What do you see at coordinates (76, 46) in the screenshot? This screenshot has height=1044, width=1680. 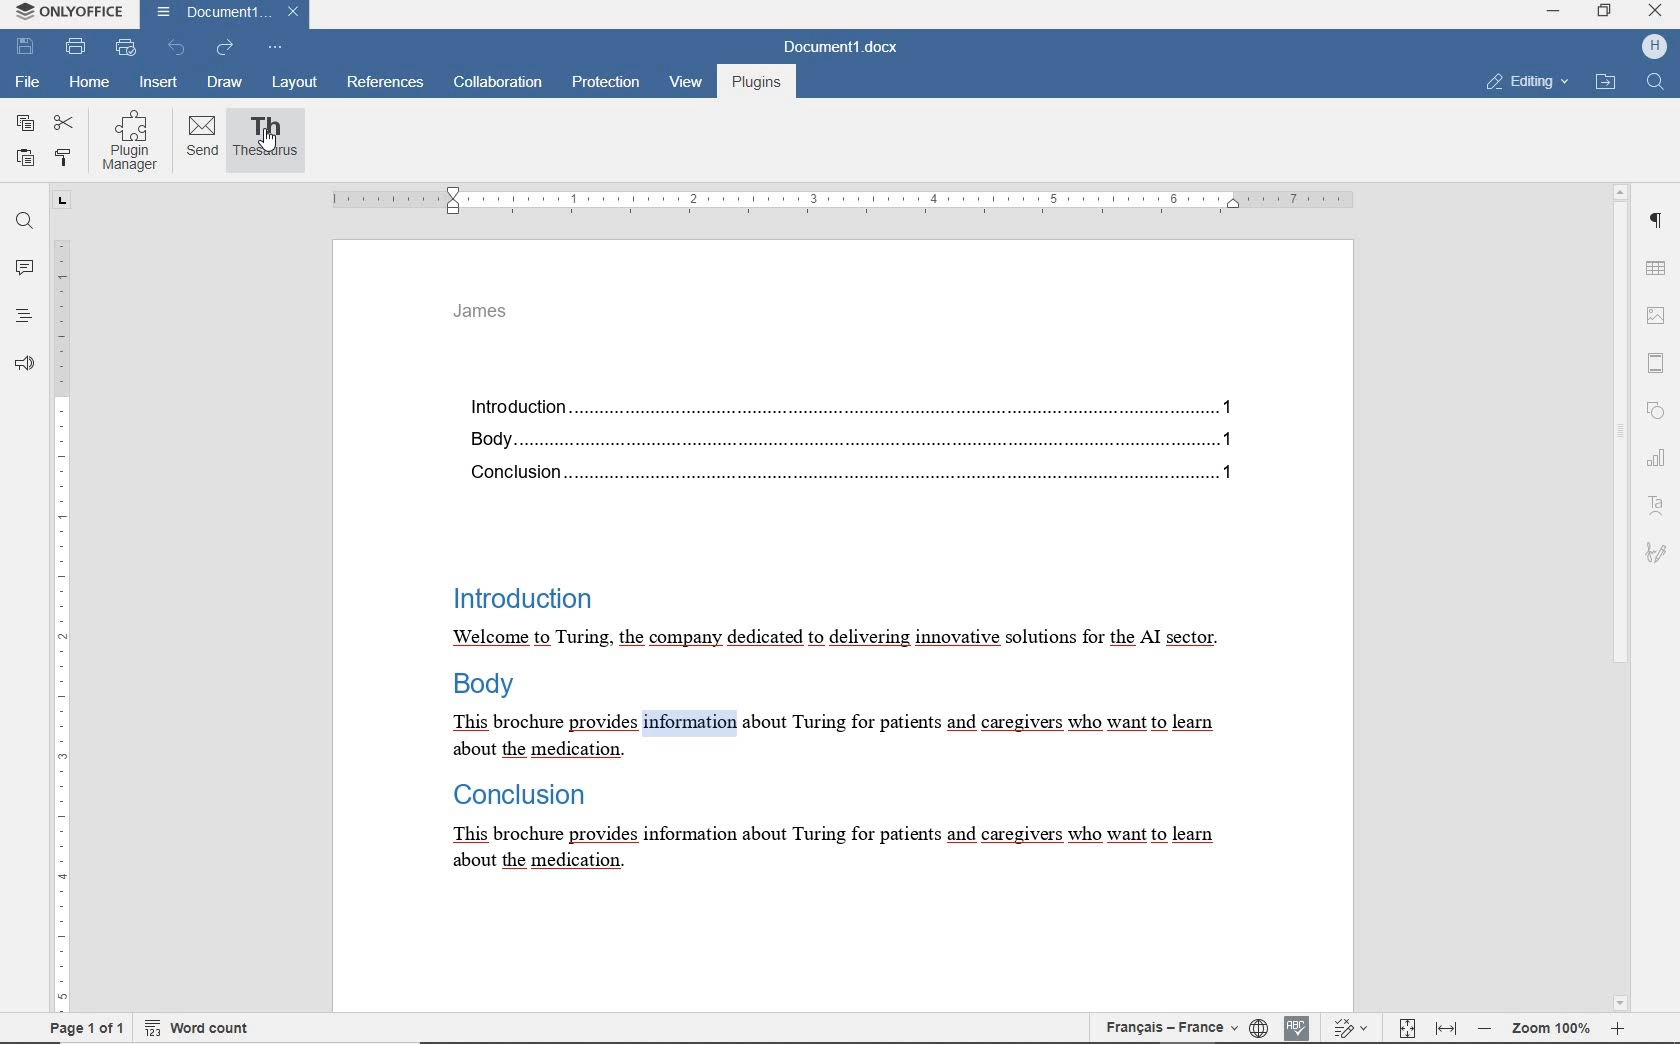 I see `PRINT` at bounding box center [76, 46].